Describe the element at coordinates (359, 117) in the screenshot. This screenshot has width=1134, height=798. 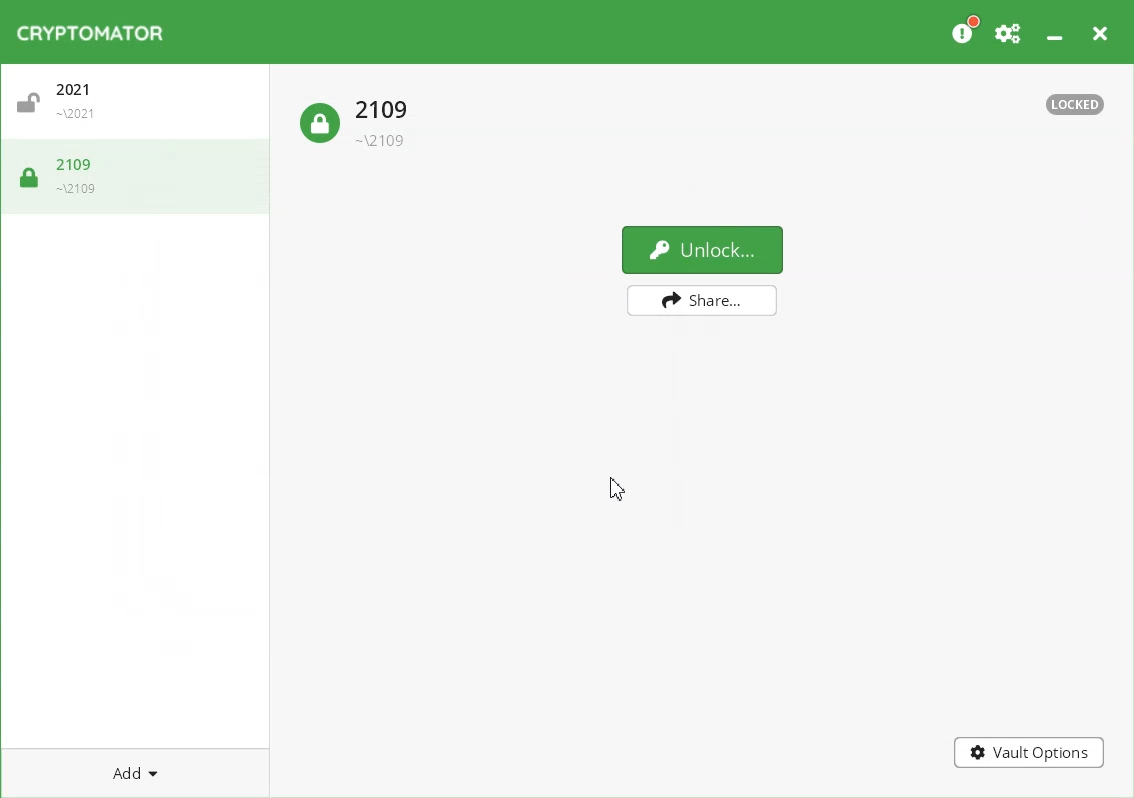
I see `Lock Vault` at that location.